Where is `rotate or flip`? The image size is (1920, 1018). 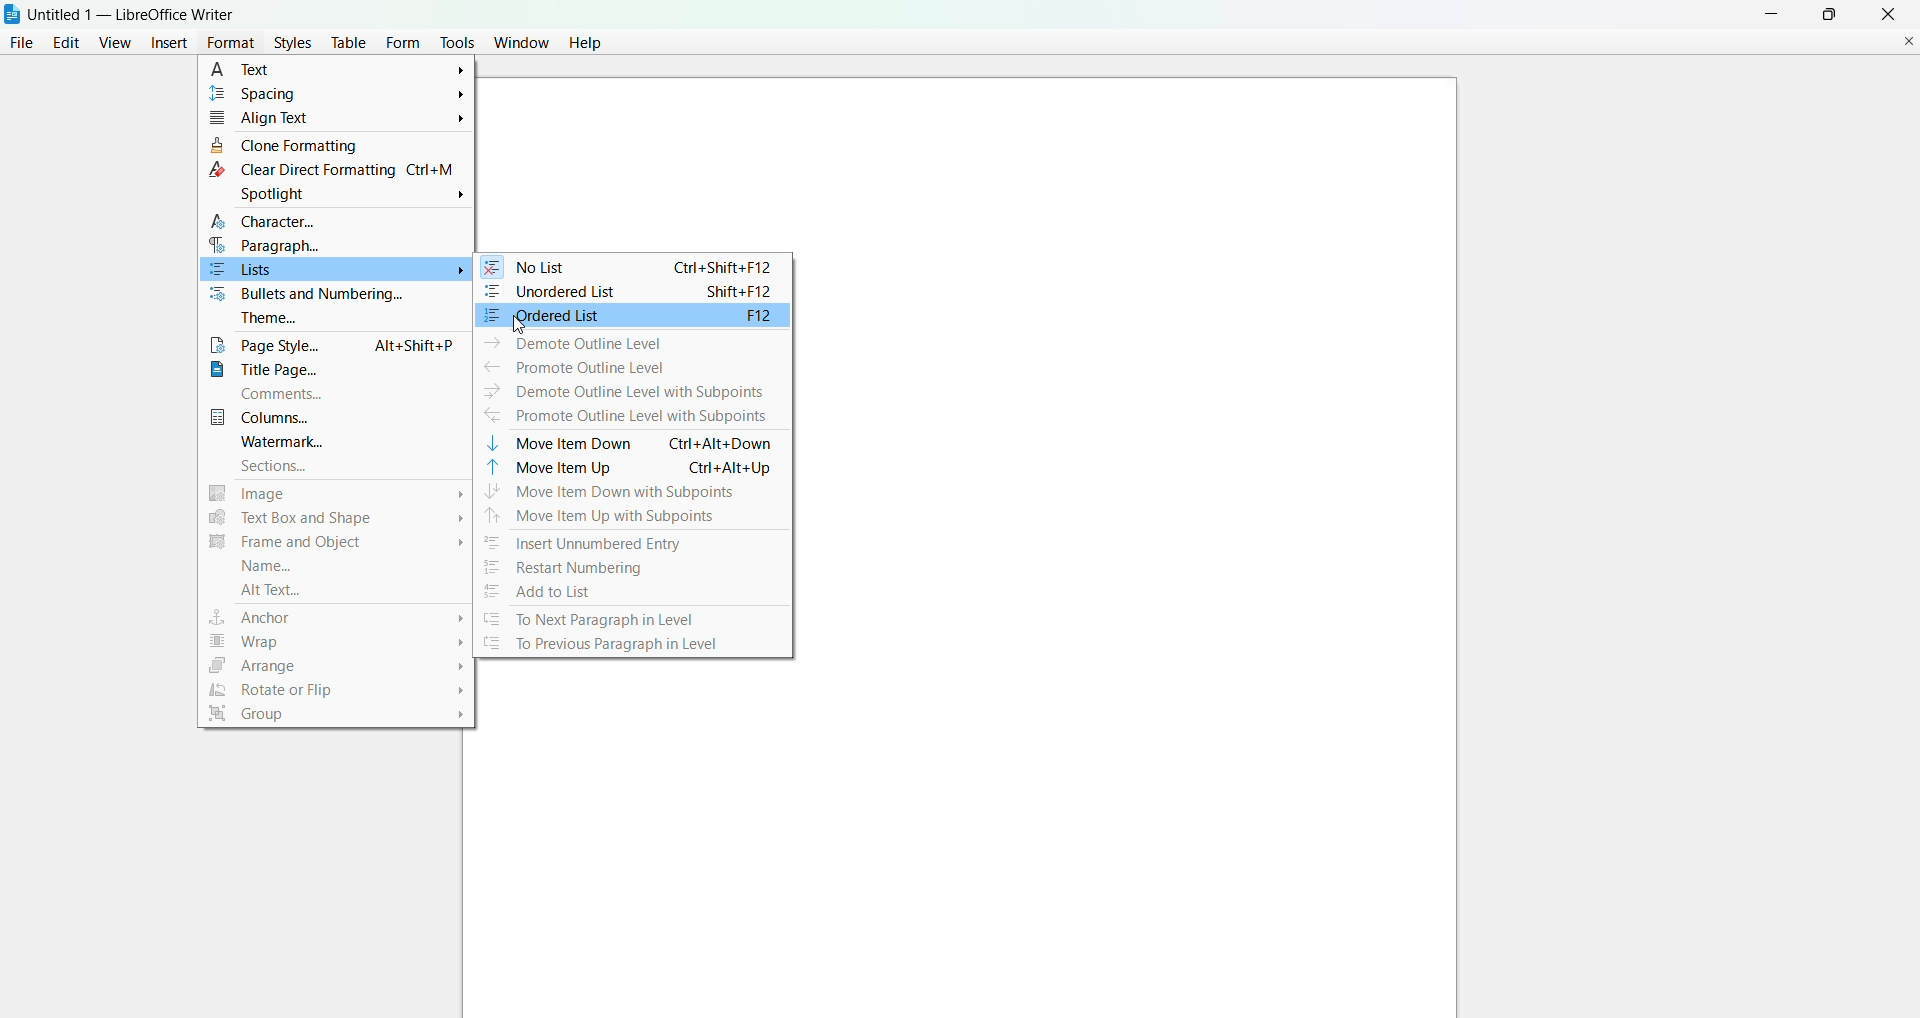 rotate or flip is located at coordinates (337, 692).